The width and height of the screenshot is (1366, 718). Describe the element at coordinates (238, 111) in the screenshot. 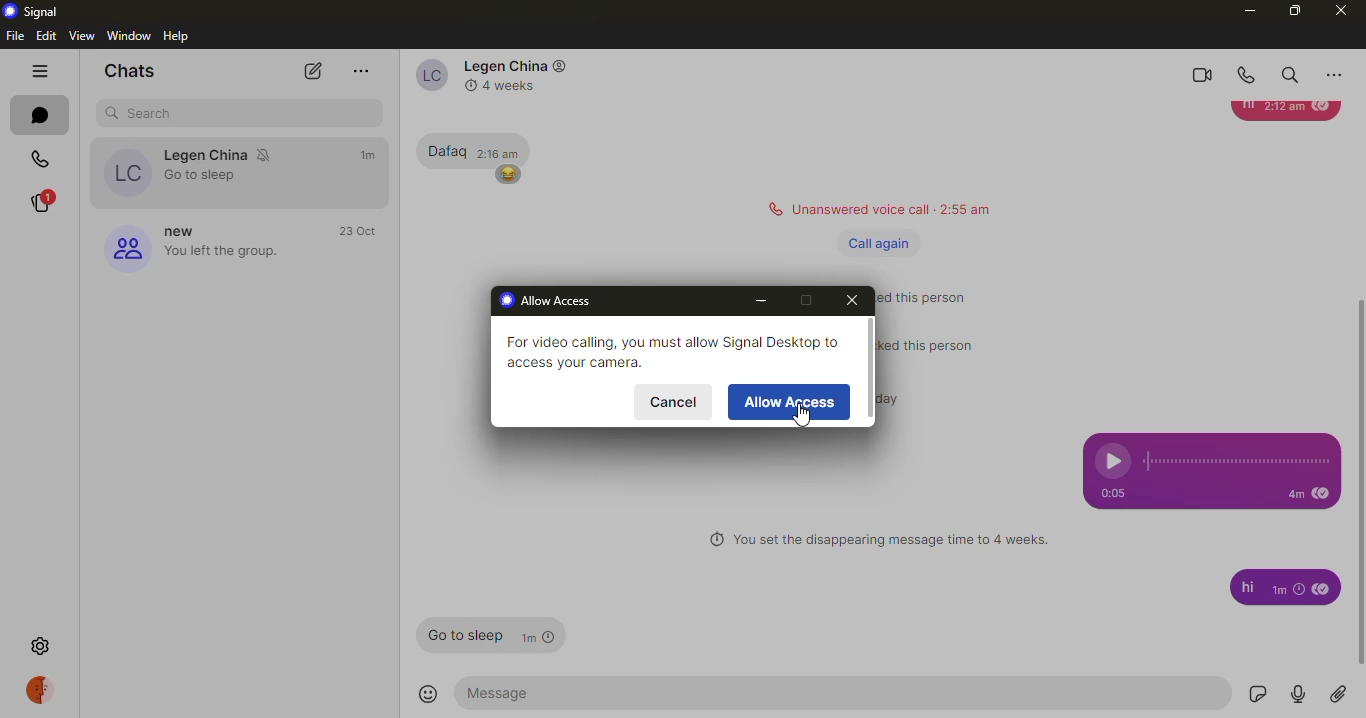

I see `search` at that location.